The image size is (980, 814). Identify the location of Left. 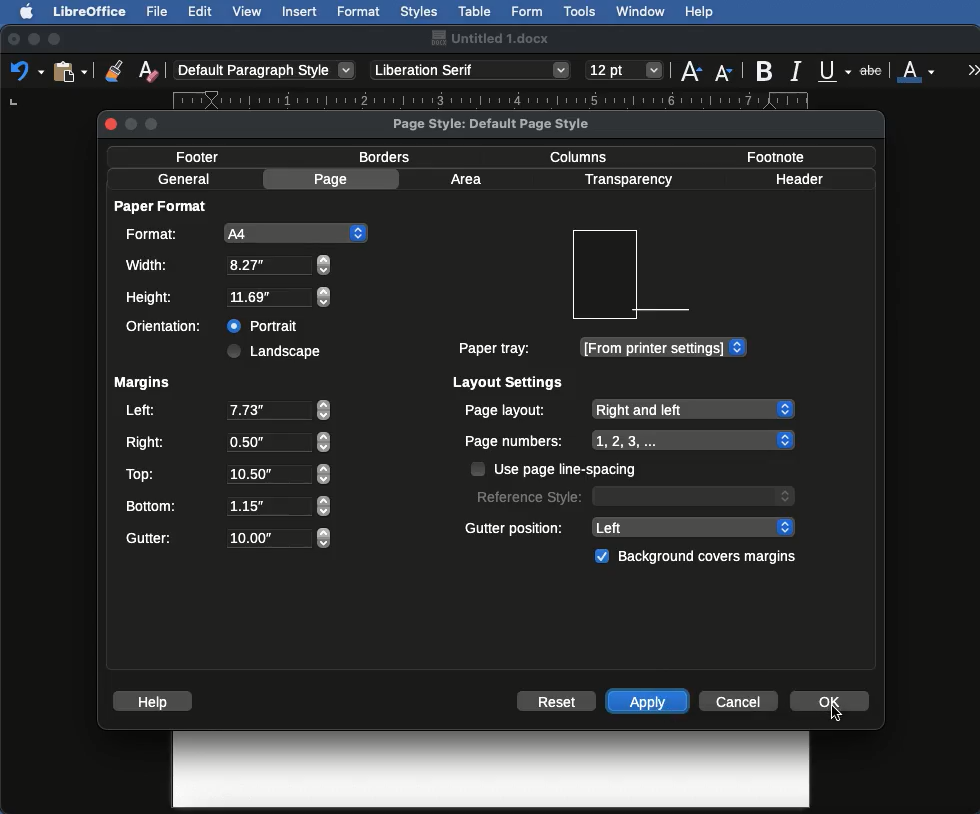
(226, 412).